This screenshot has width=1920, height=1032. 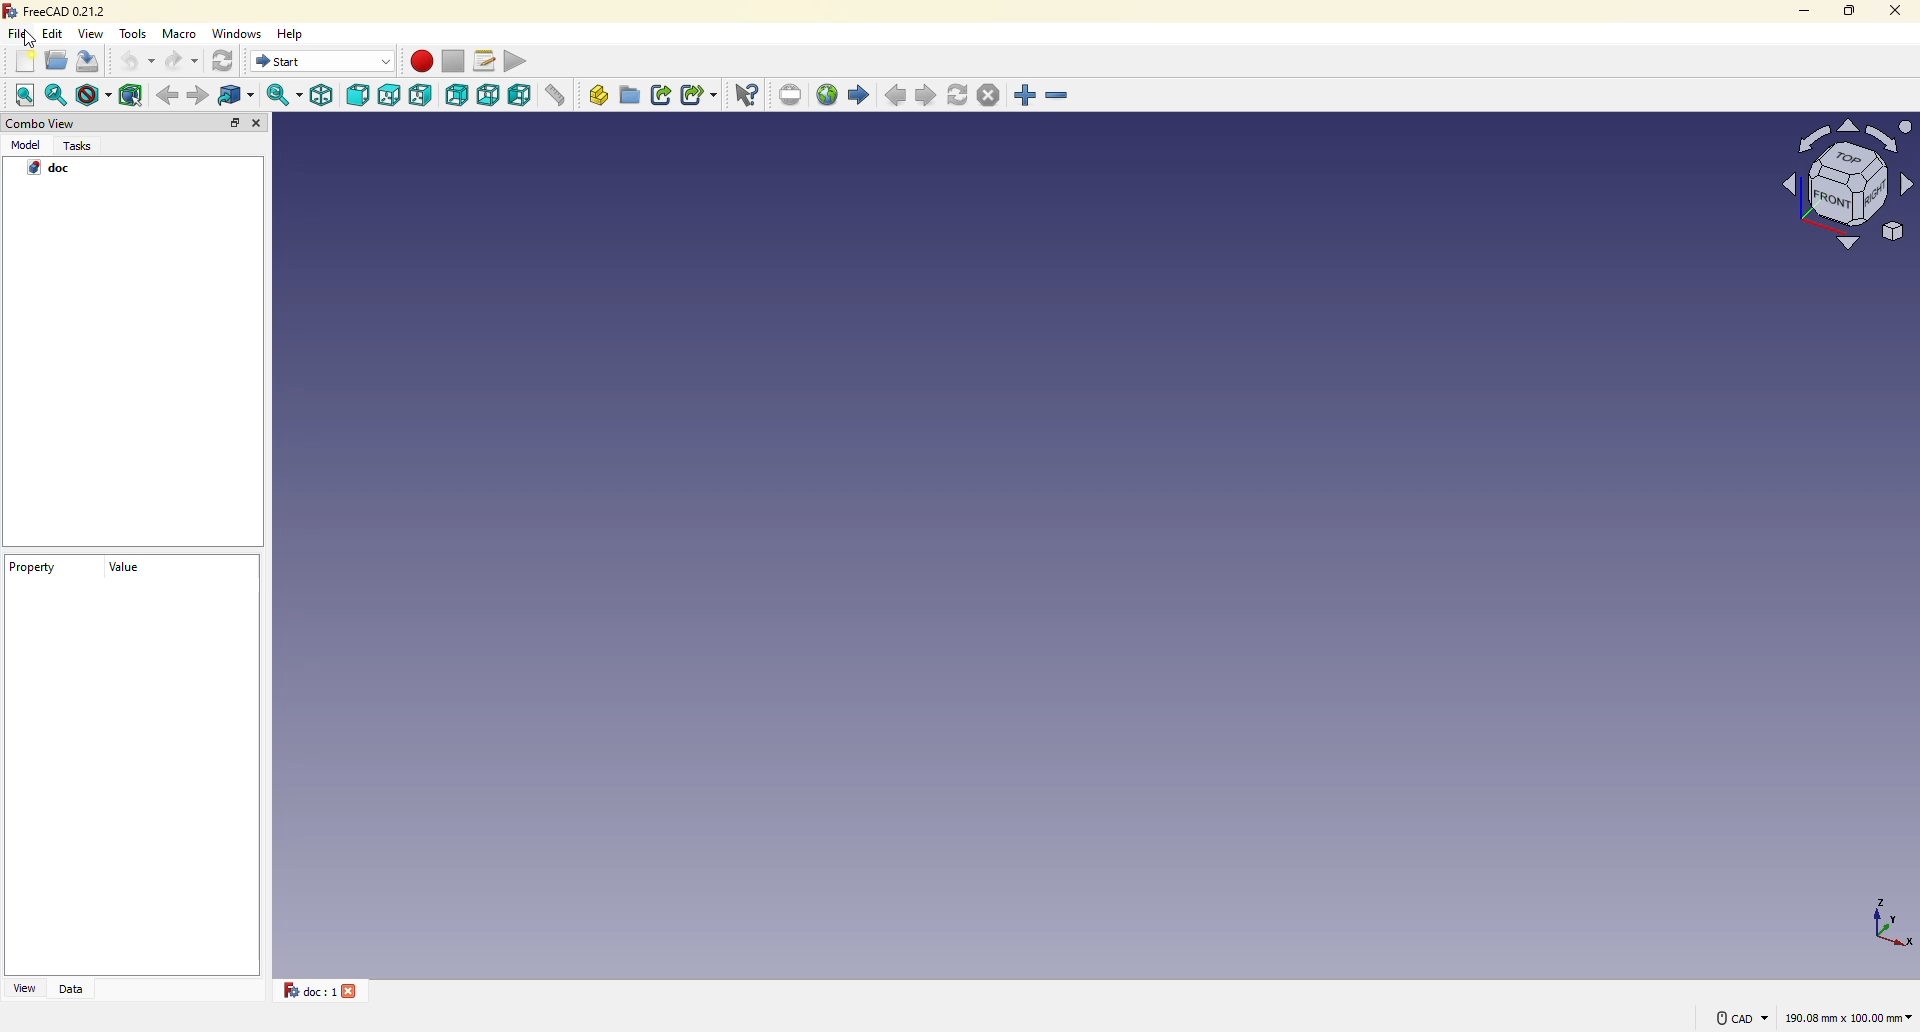 What do you see at coordinates (33, 570) in the screenshot?
I see `property` at bounding box center [33, 570].